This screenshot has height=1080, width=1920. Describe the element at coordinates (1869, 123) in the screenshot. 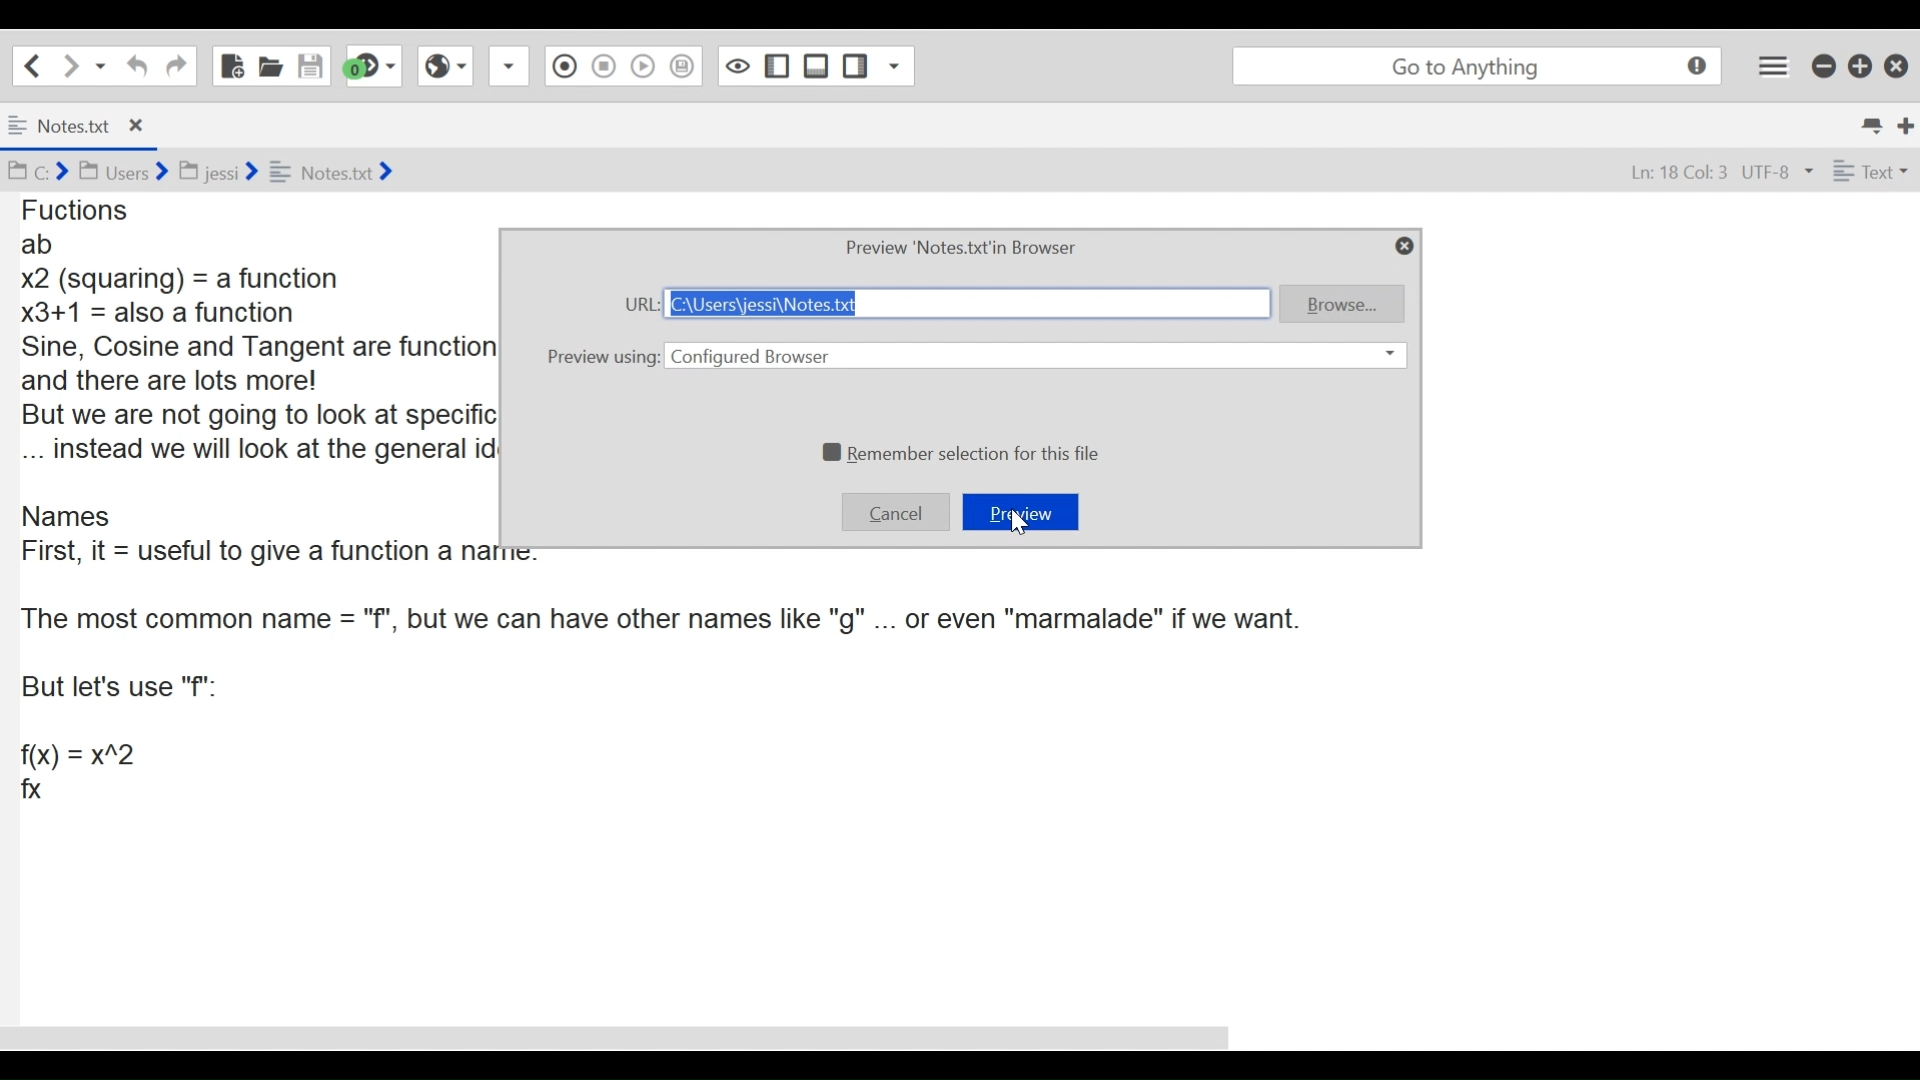

I see `List all tabs` at that location.